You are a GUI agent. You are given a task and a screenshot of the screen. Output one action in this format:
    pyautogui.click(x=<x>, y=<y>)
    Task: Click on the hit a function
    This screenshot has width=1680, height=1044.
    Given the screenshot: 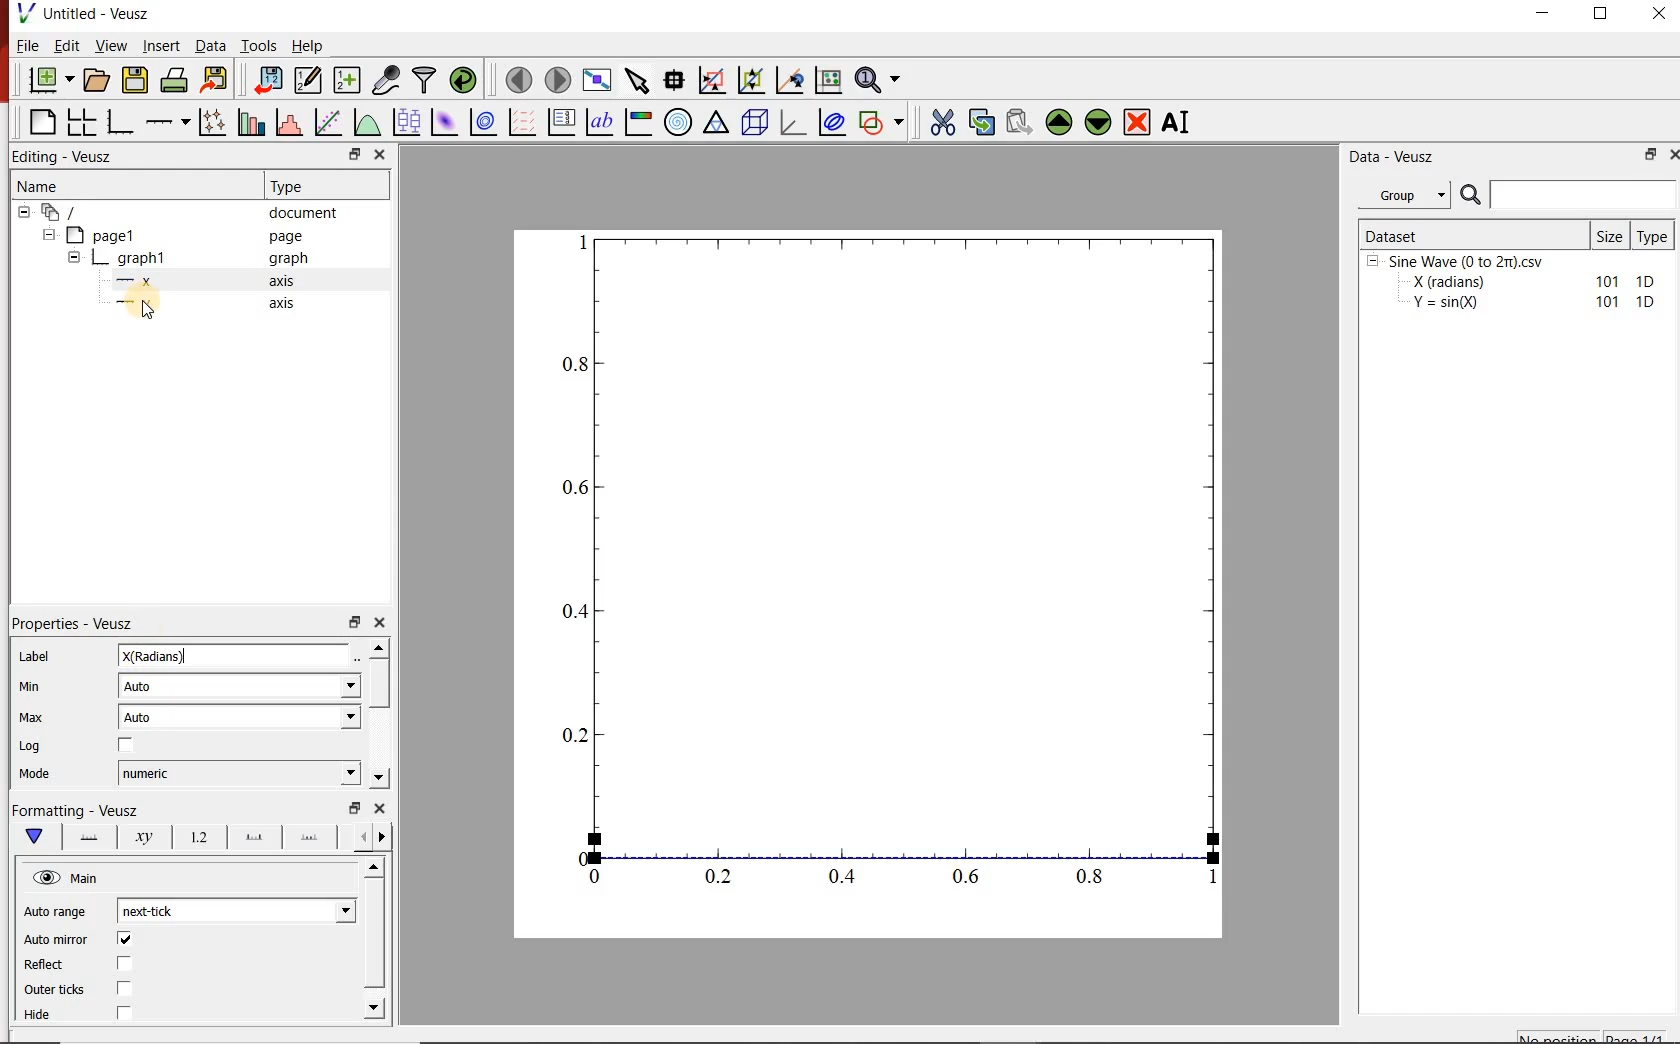 What is the action you would take?
    pyautogui.click(x=330, y=122)
    